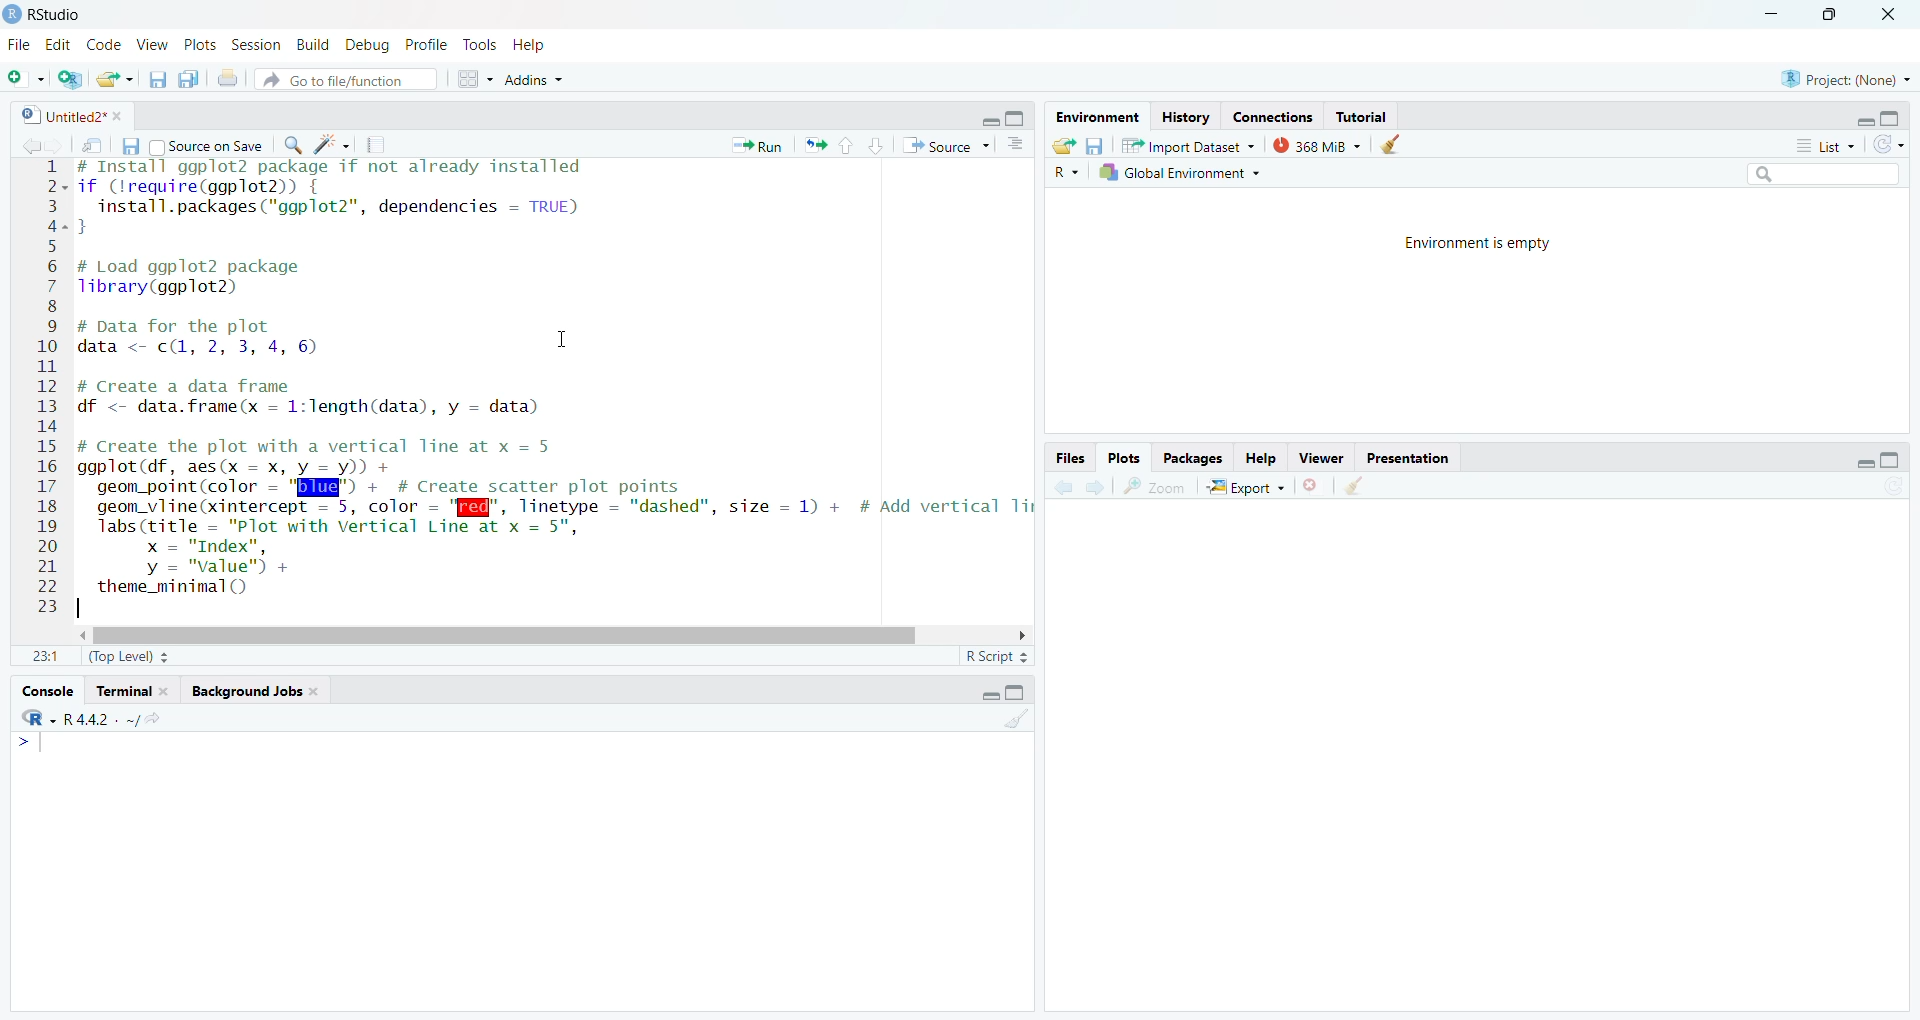  I want to click on scroll bar, so click(532, 632).